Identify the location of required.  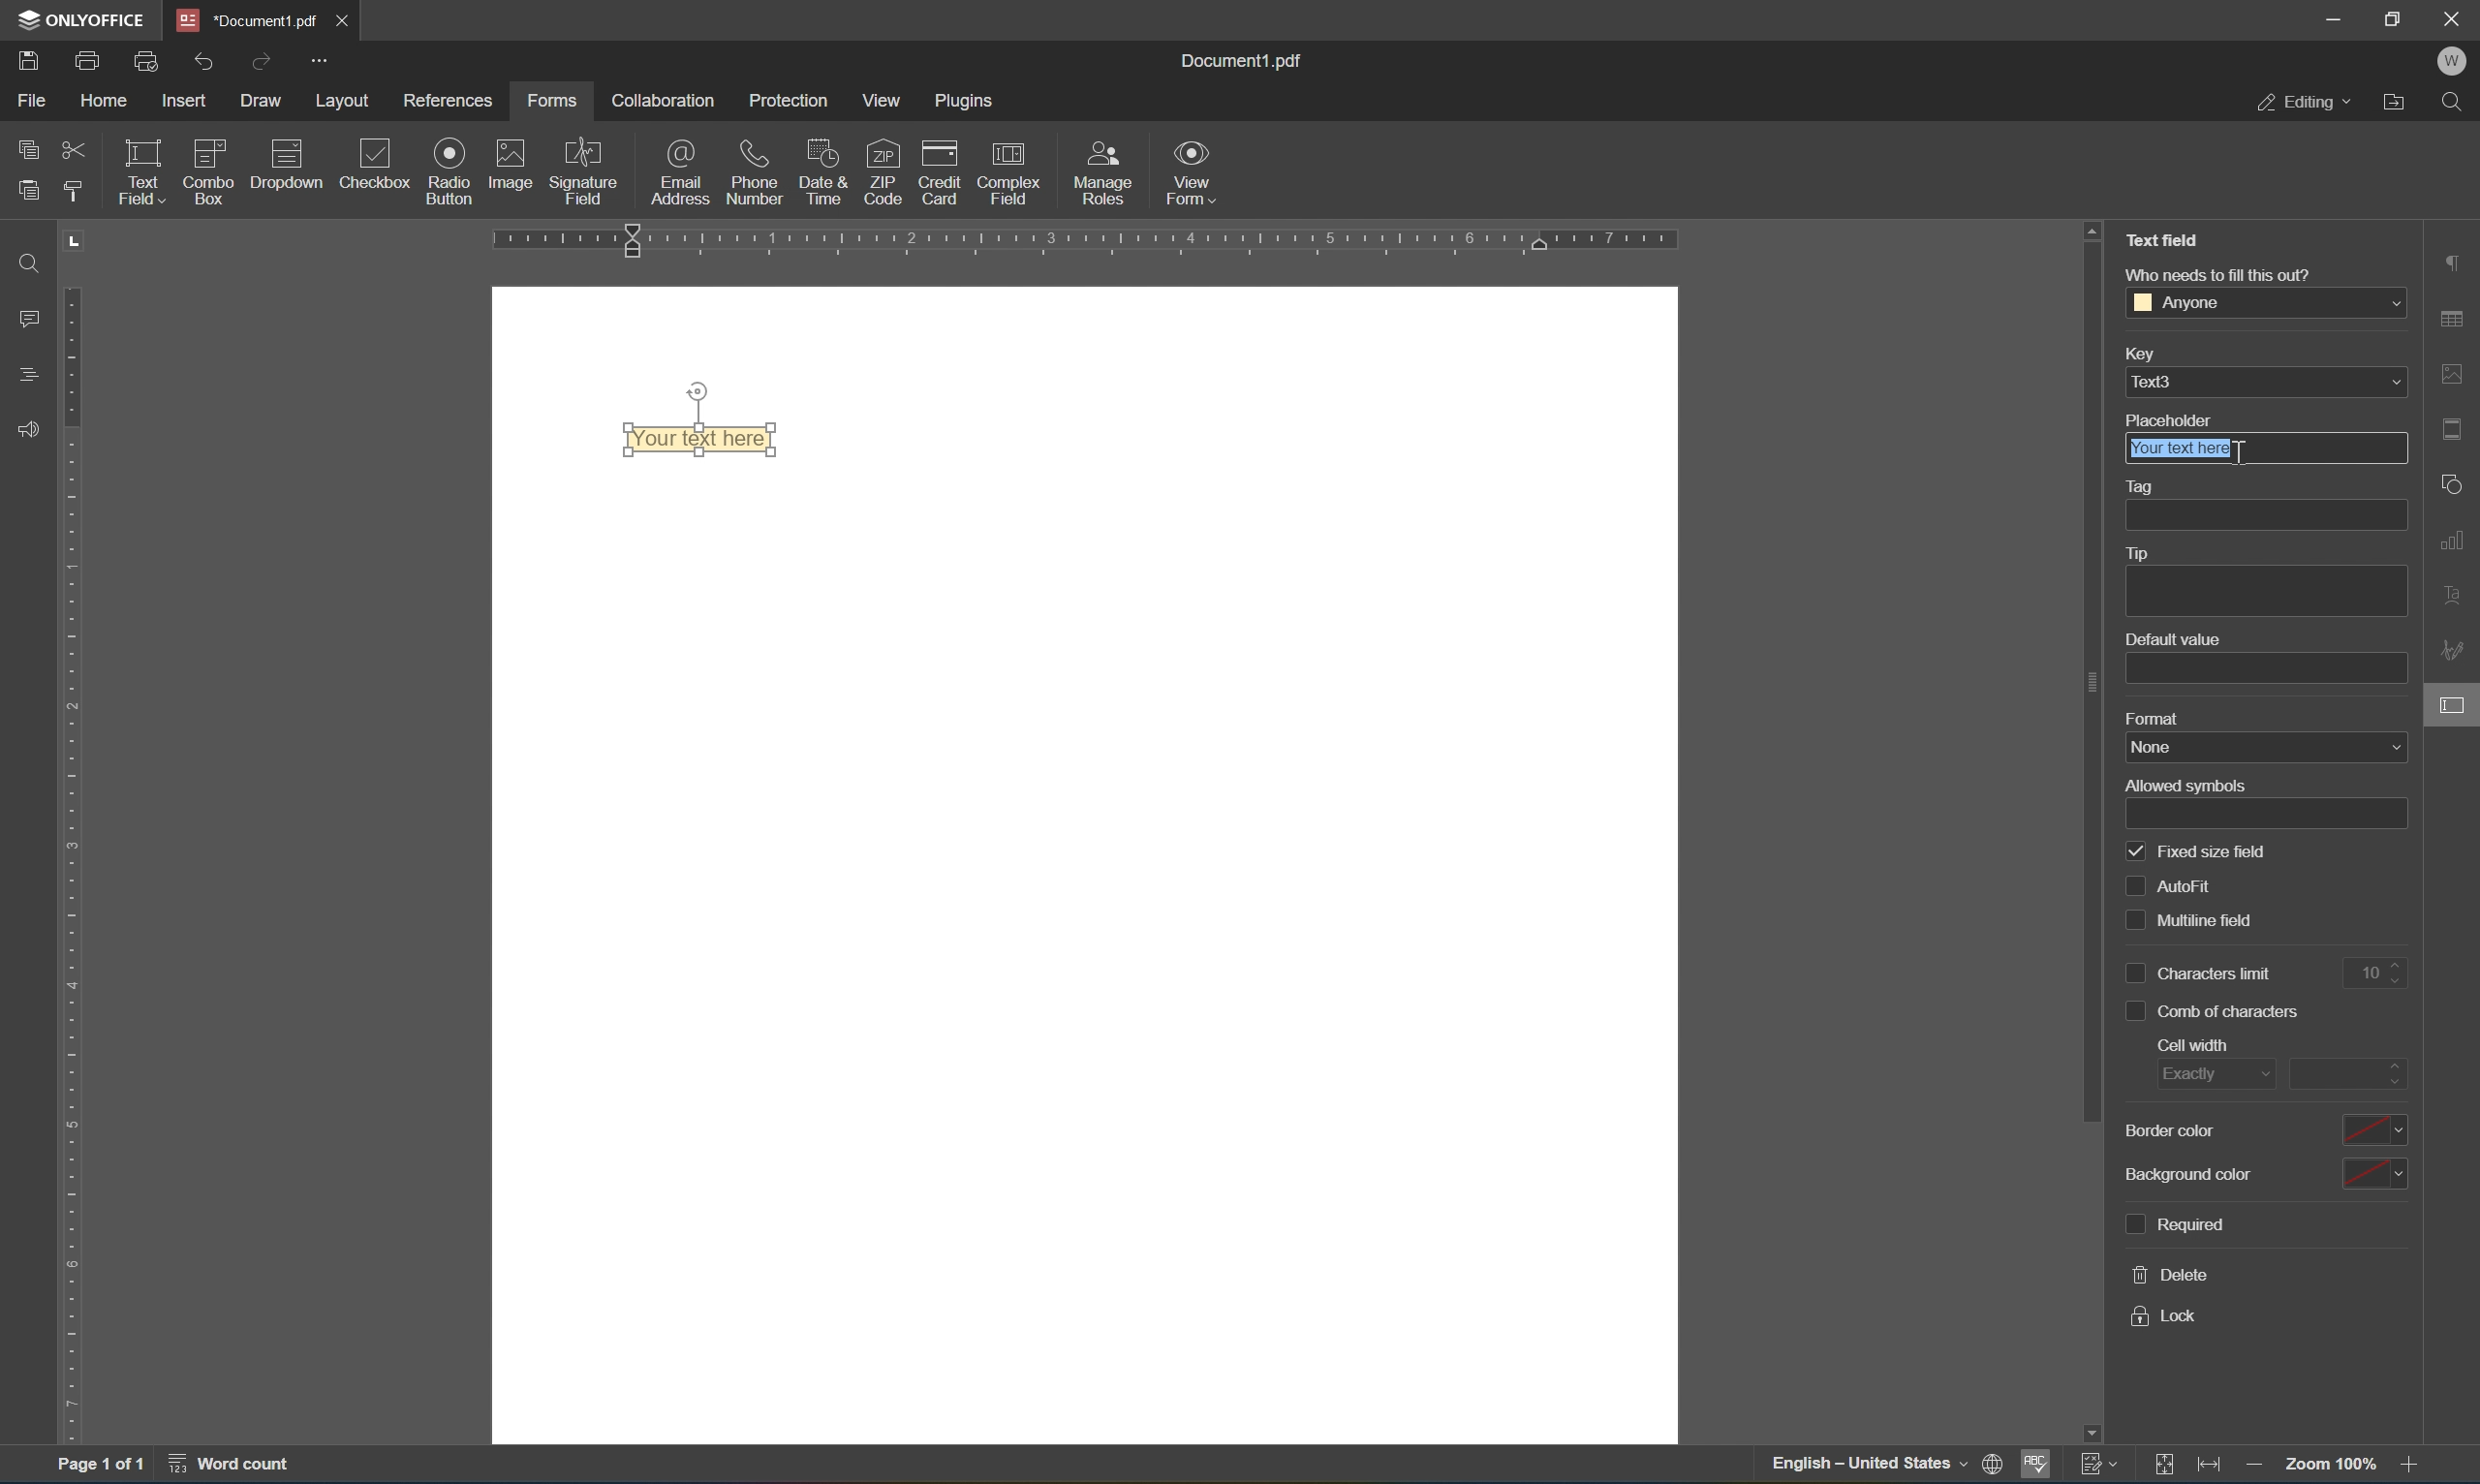
(2179, 1225).